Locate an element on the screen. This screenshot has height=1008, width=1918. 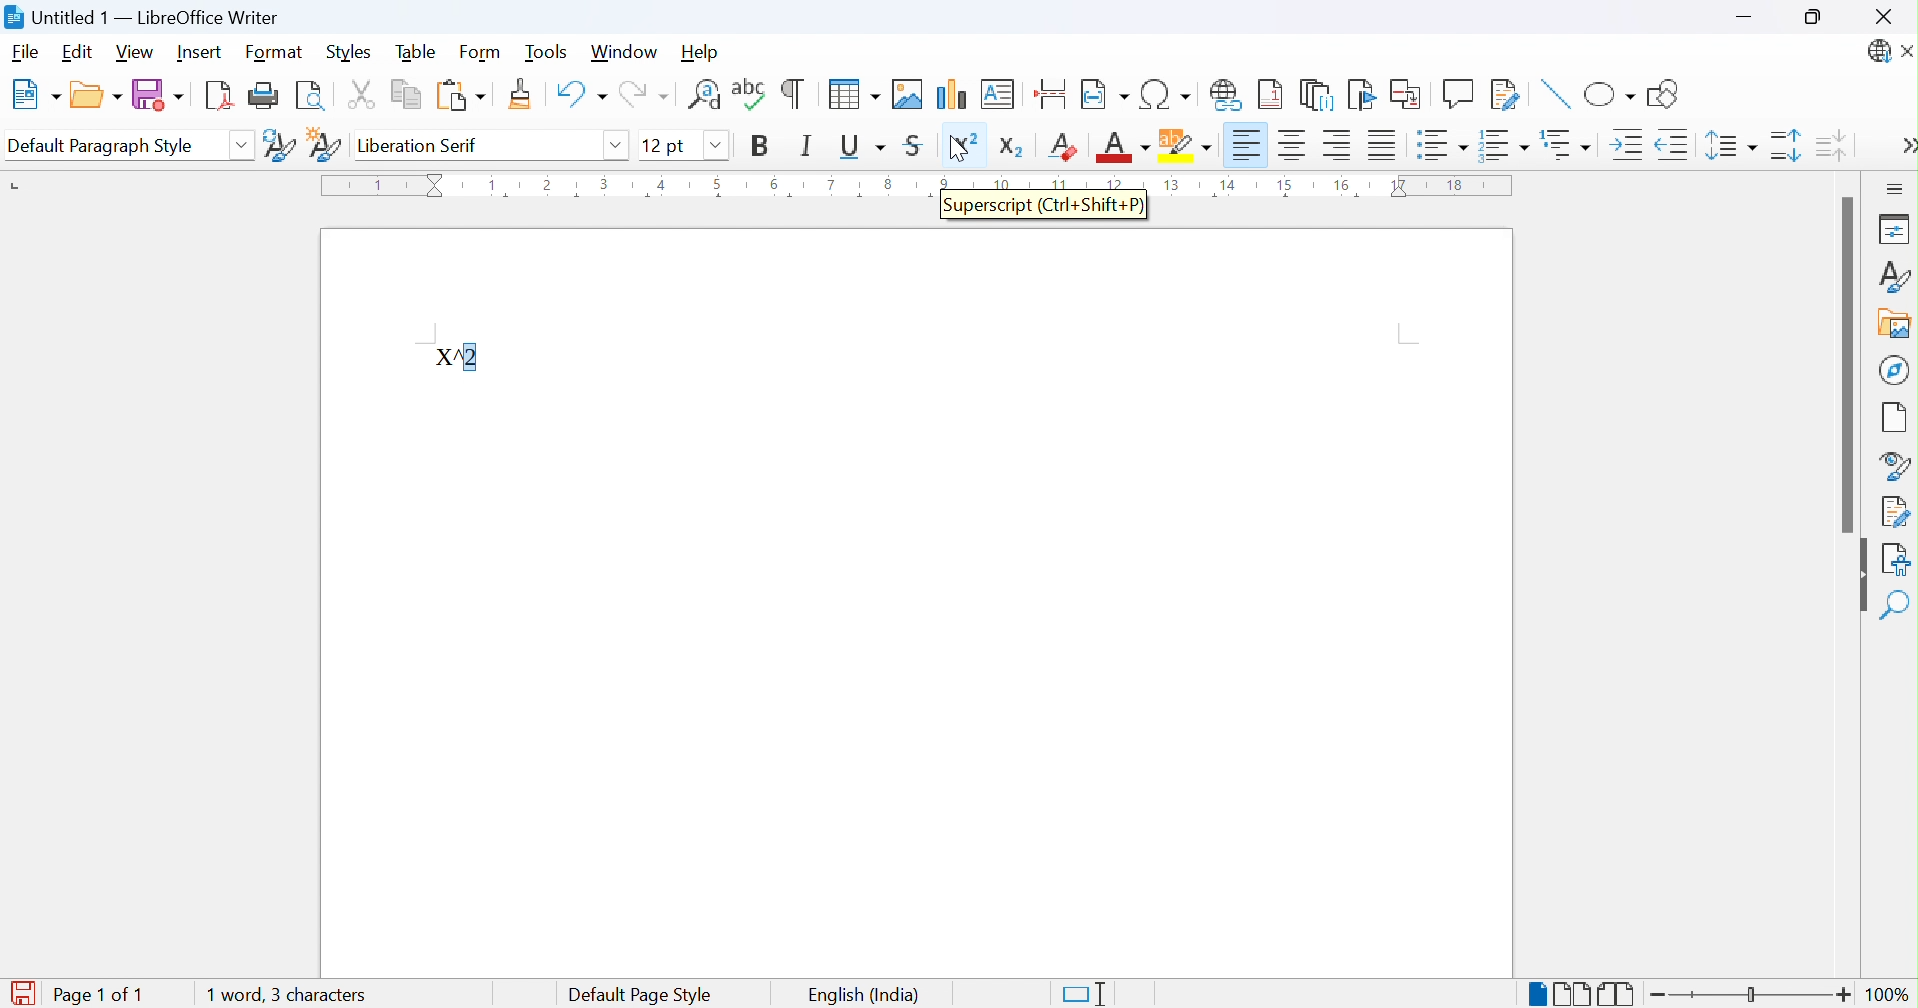
Liberation serif is located at coordinates (423, 145).